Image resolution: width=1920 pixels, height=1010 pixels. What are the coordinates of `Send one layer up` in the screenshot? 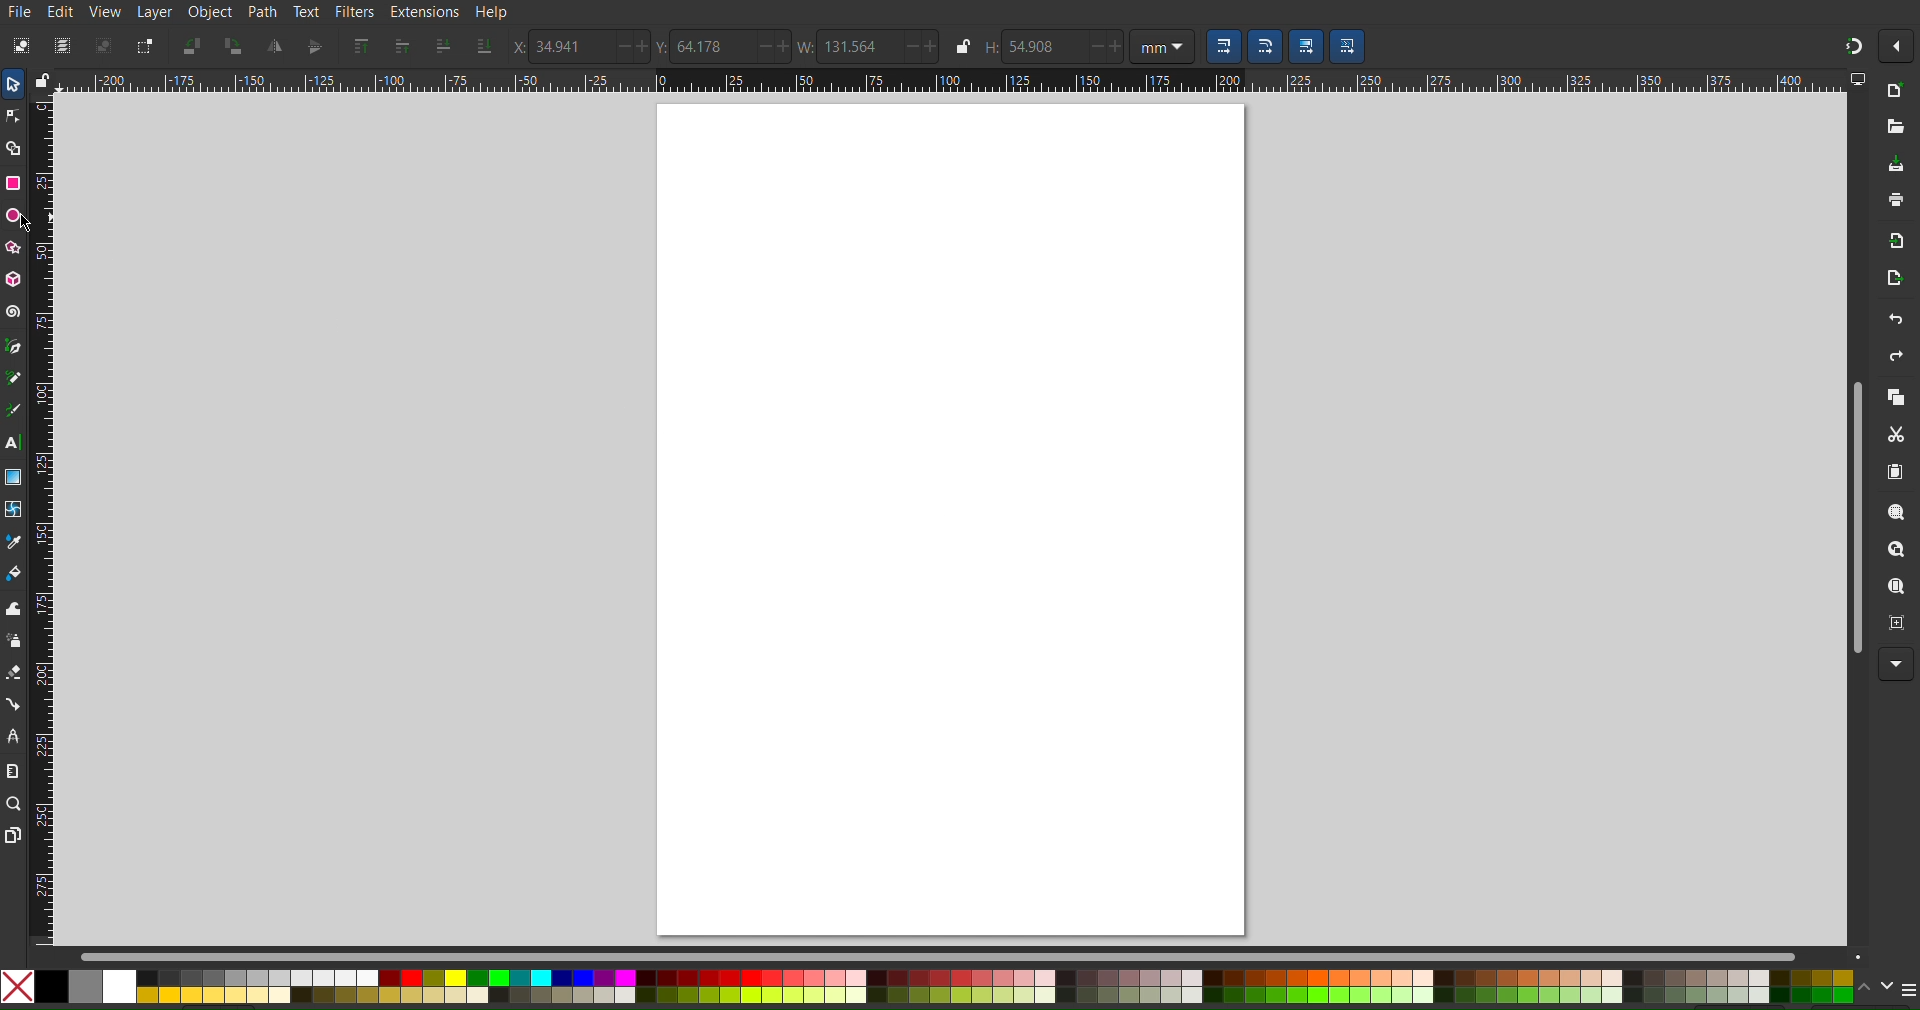 It's located at (405, 46).